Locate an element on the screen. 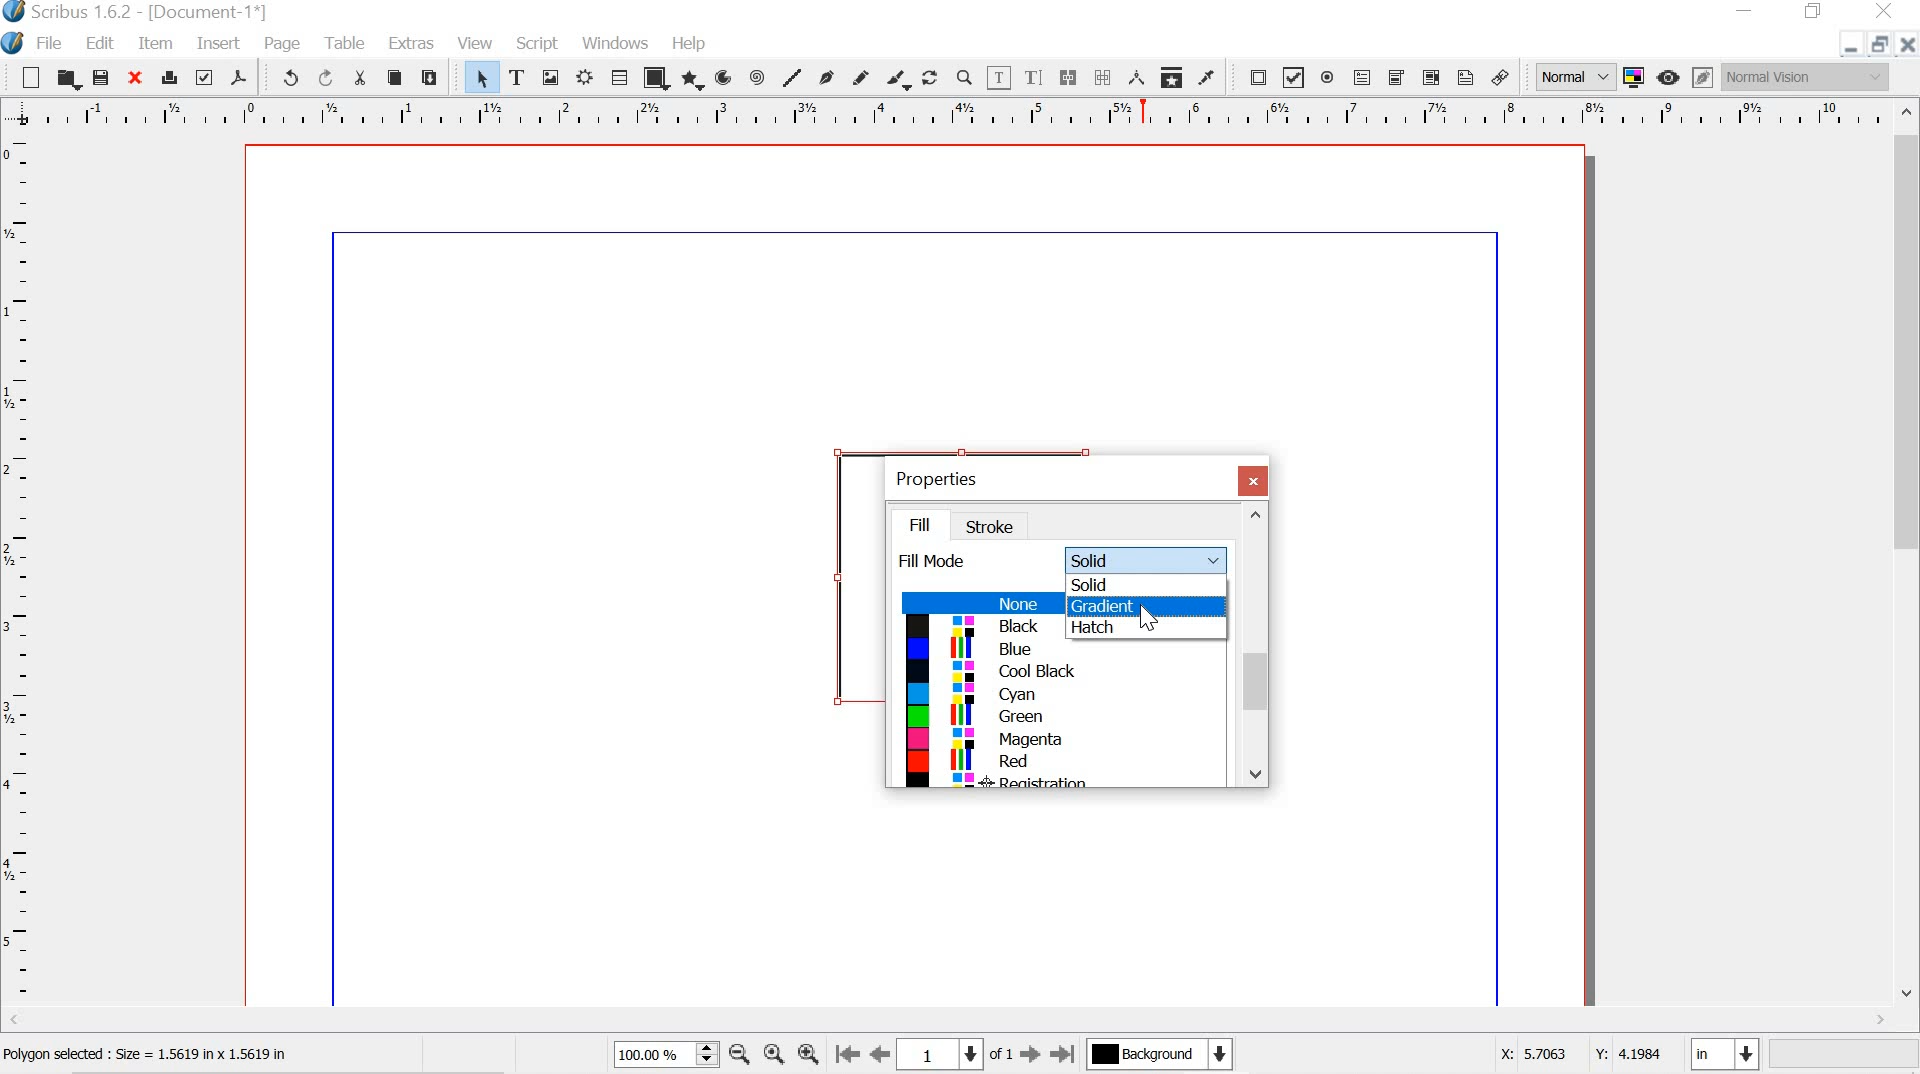  zoom in is located at coordinates (808, 1056).